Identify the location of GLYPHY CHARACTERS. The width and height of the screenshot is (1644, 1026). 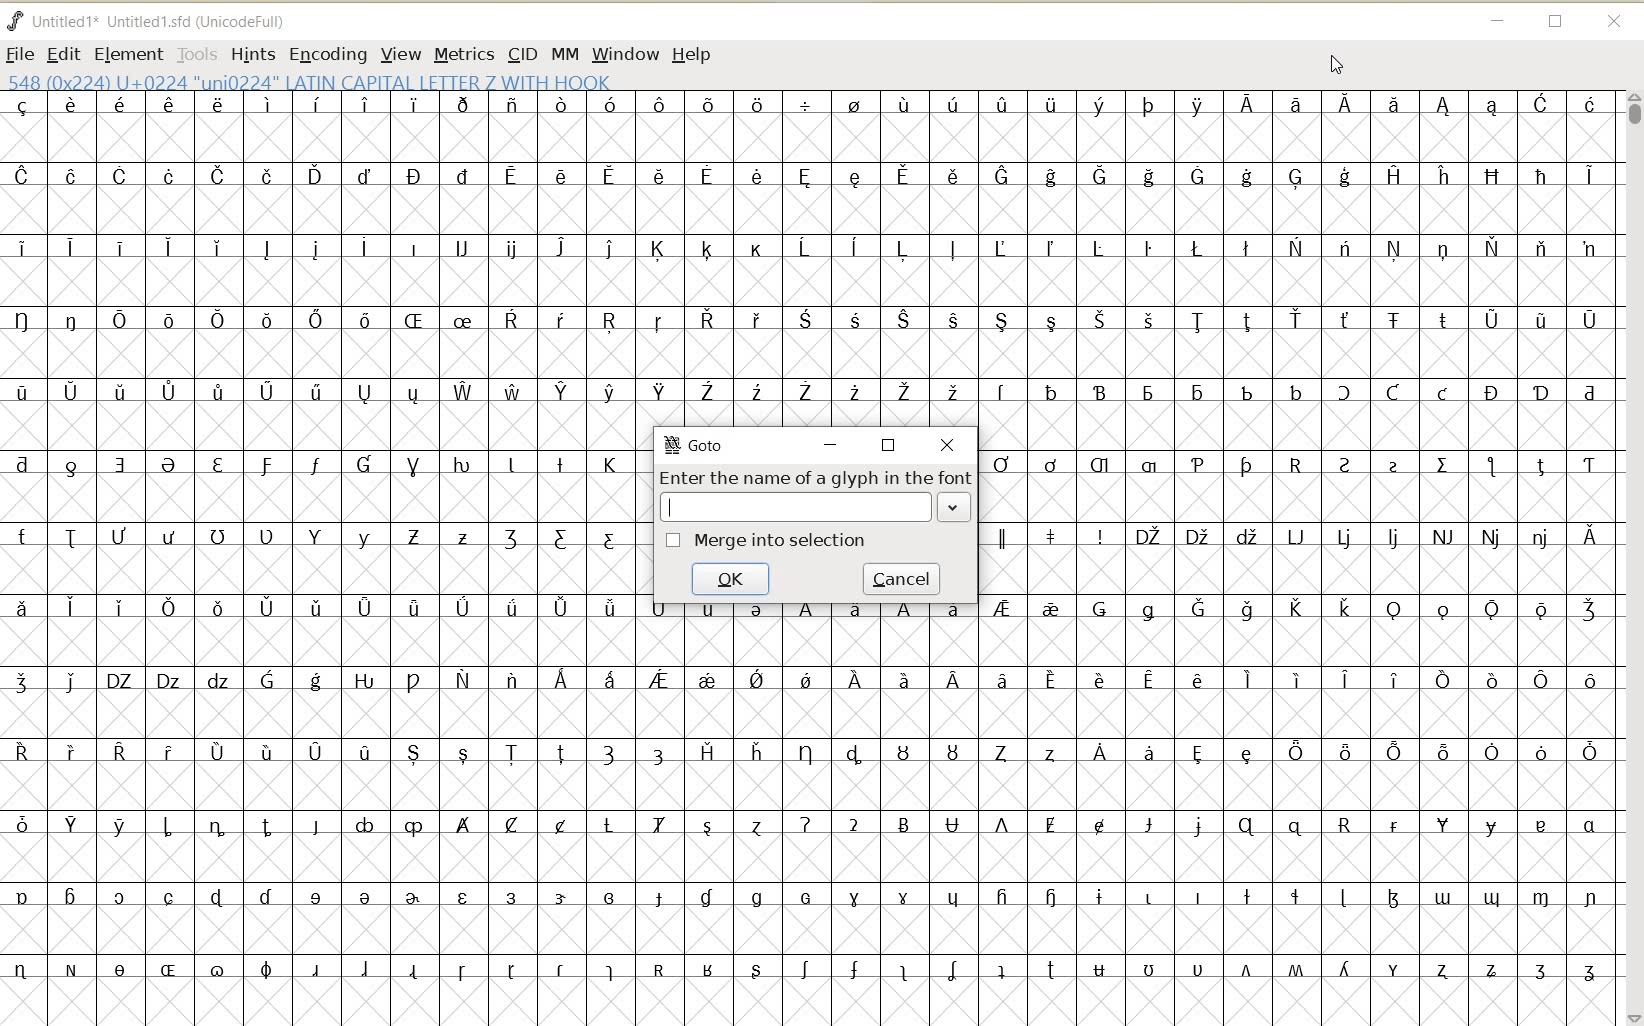
(1298, 732).